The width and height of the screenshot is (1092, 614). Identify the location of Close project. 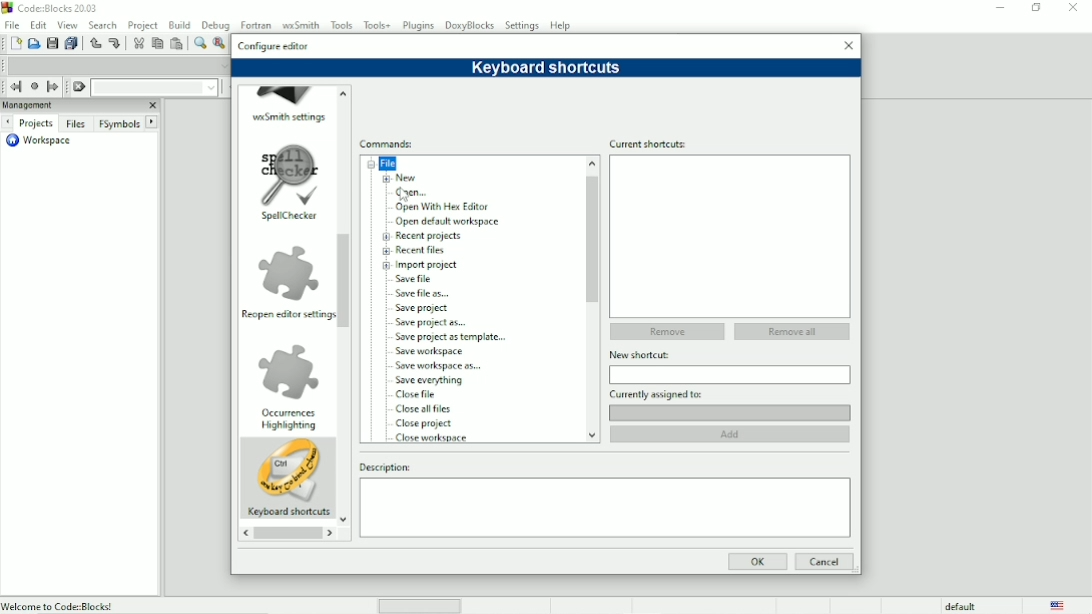
(425, 424).